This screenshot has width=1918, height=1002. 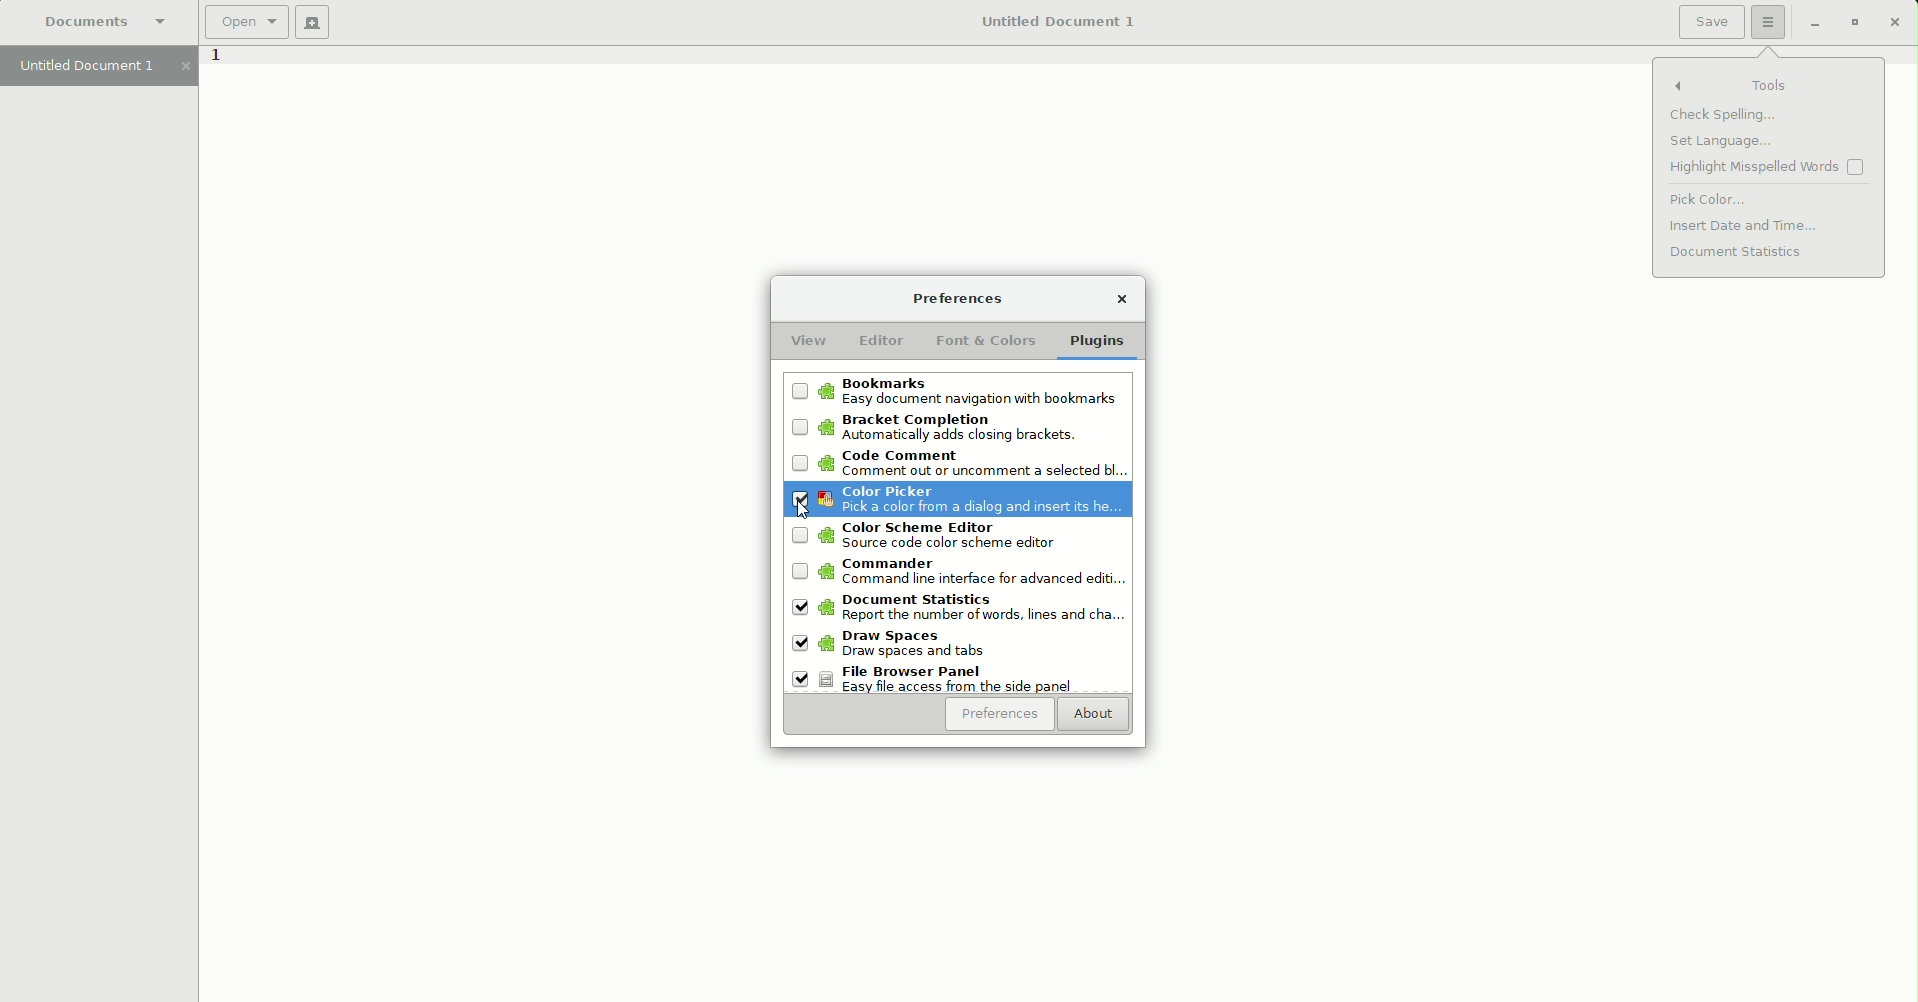 What do you see at coordinates (989, 342) in the screenshot?
I see `Font and Colors` at bounding box center [989, 342].